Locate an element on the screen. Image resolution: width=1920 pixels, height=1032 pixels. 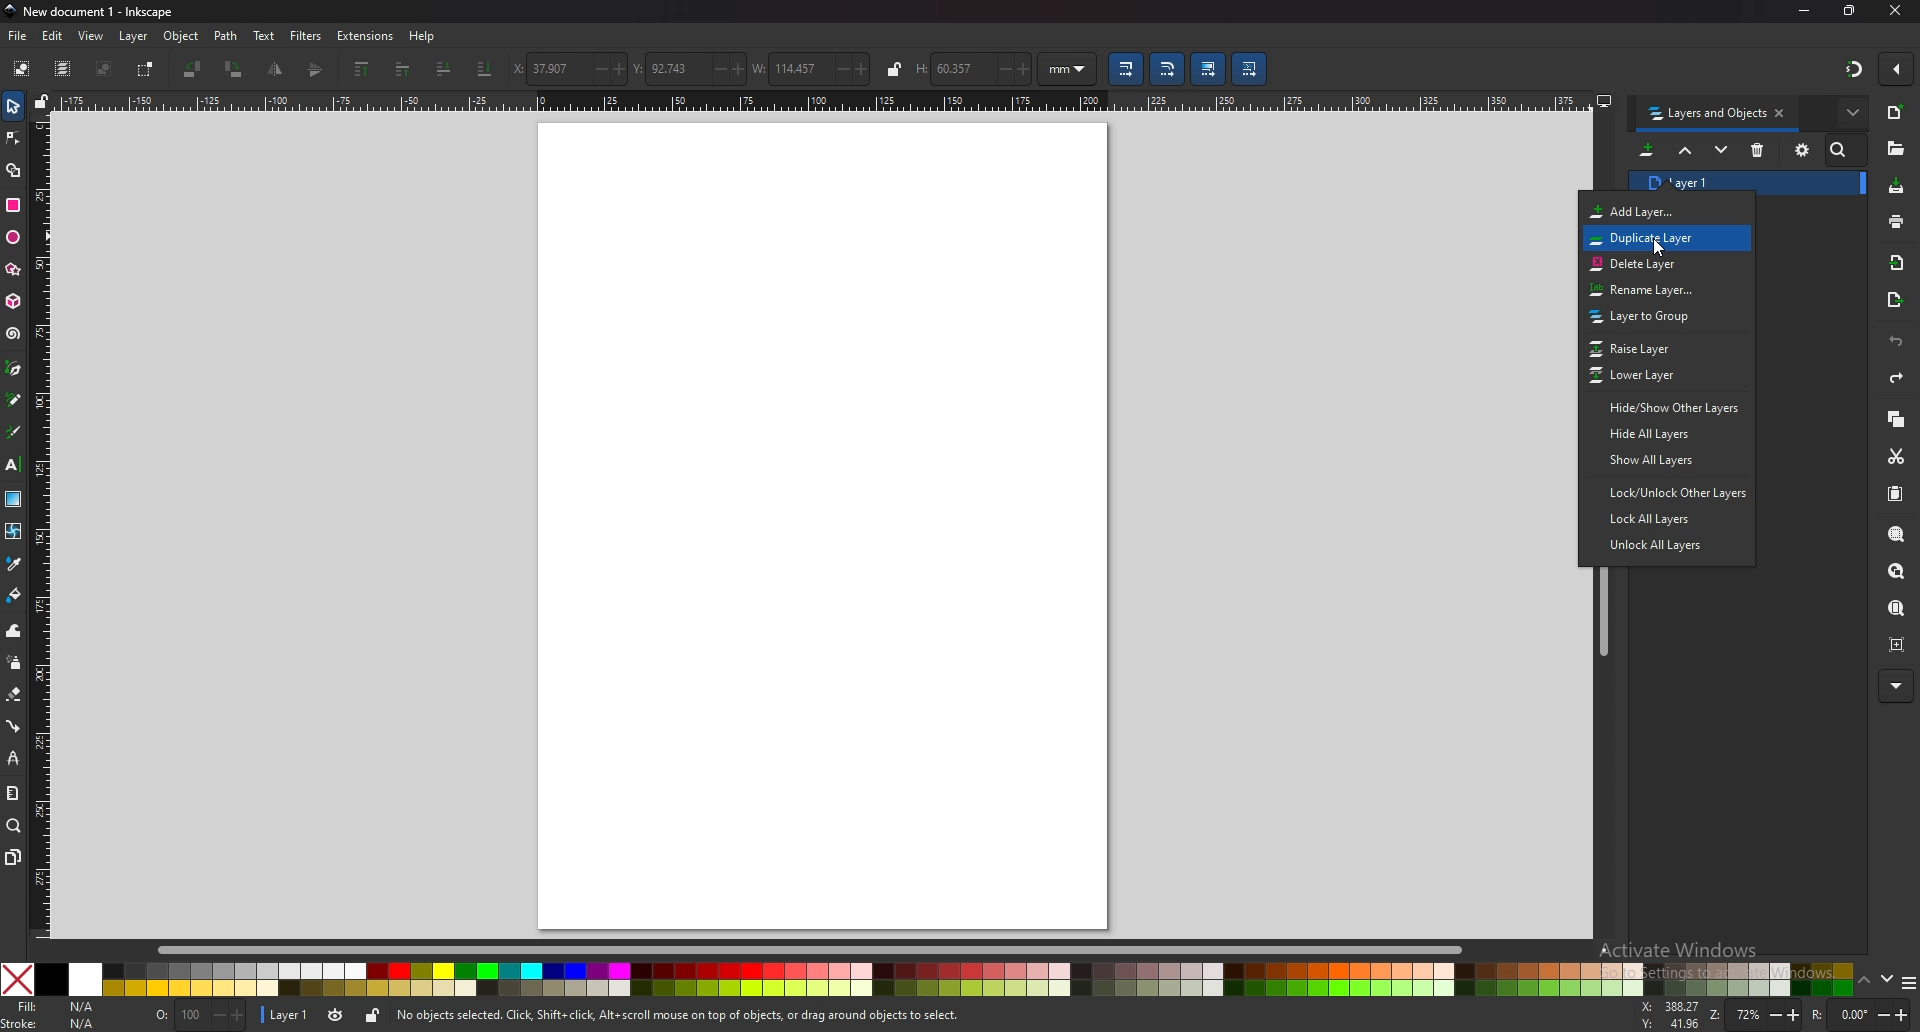
lock is located at coordinates (894, 69).